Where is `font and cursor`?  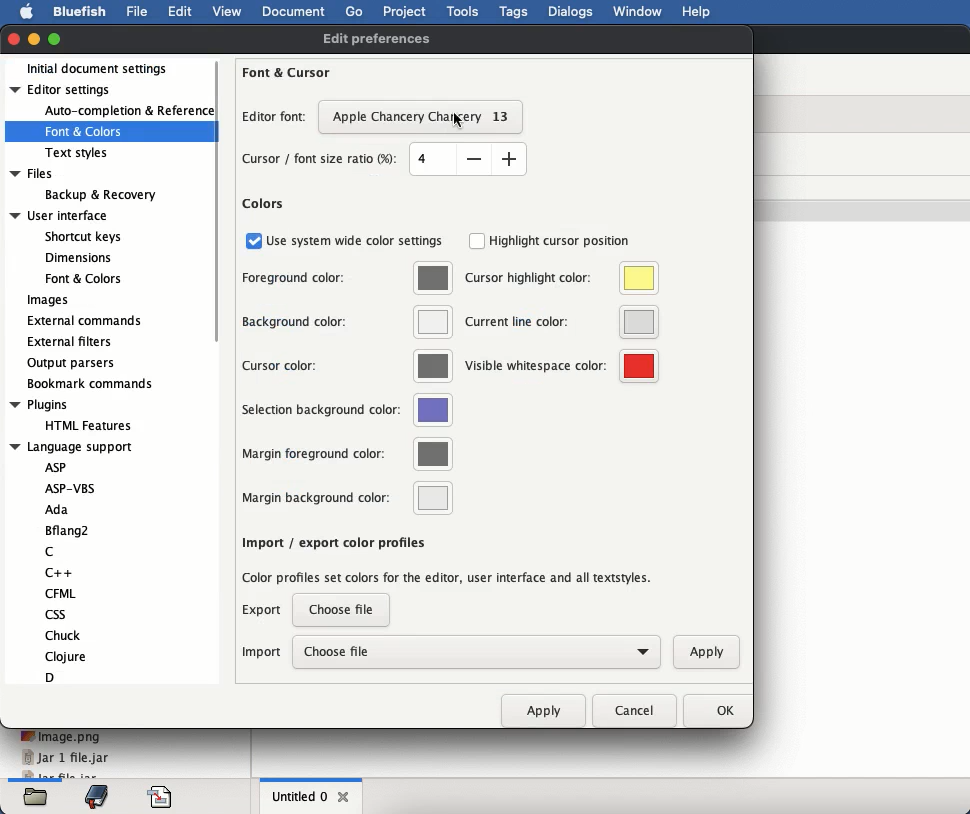 font and cursor is located at coordinates (287, 71).